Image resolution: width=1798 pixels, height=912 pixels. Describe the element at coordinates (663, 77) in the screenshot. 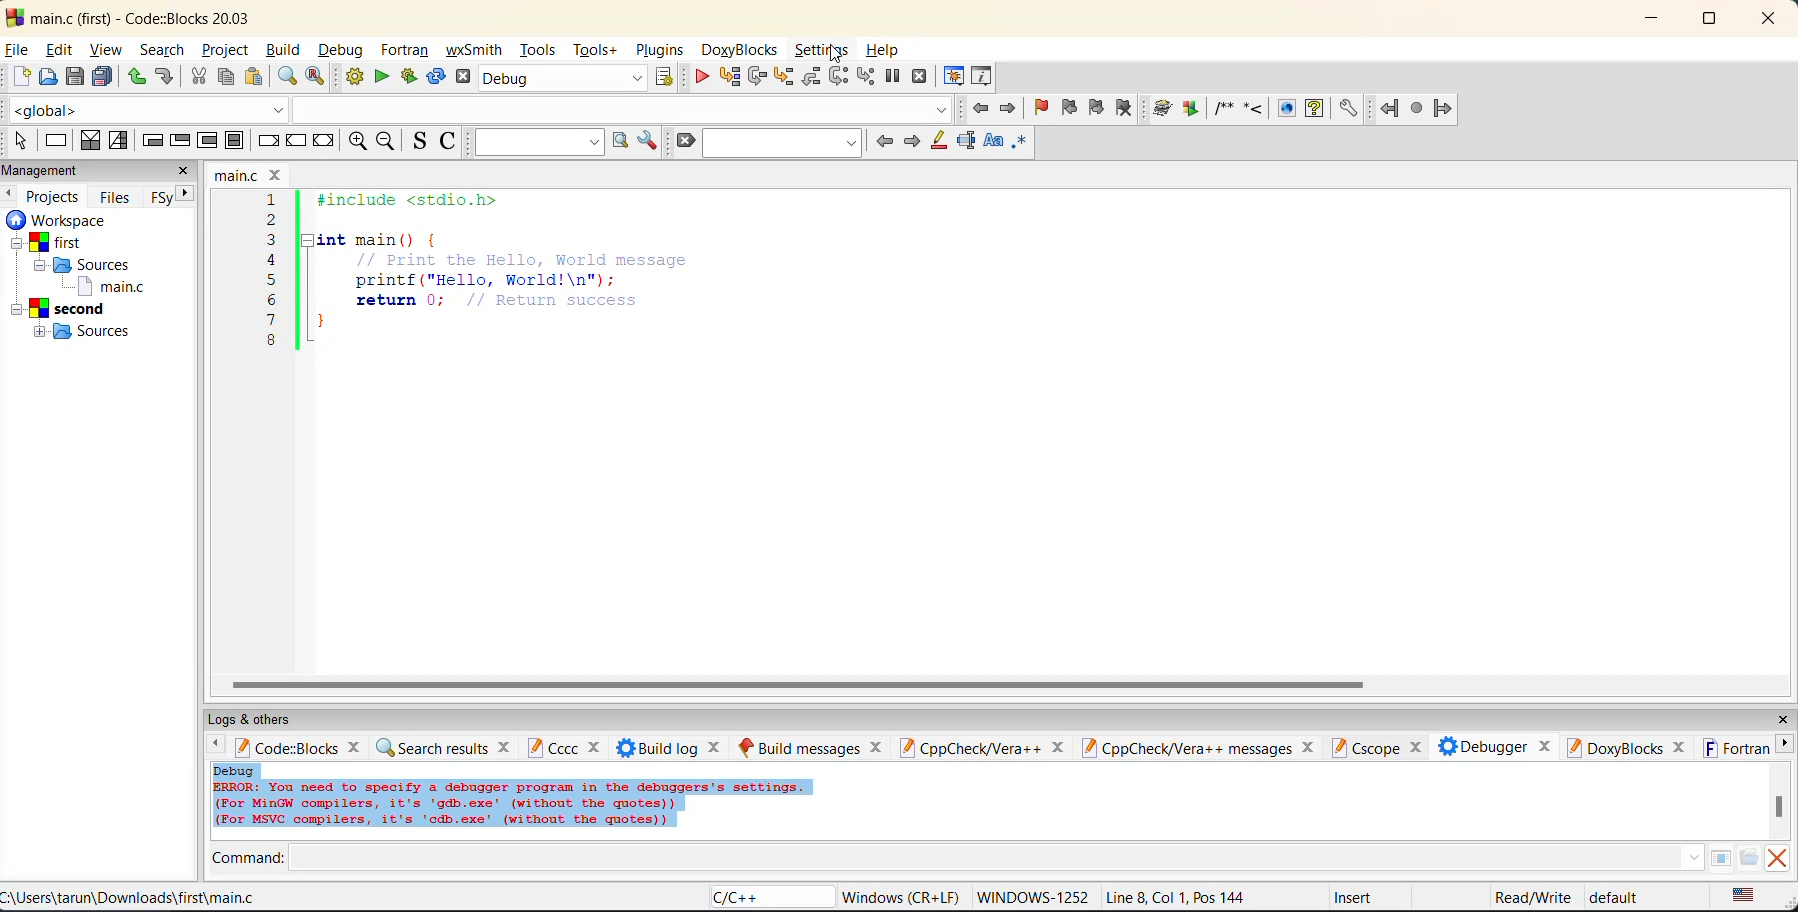

I see `show the select target dialog` at that location.